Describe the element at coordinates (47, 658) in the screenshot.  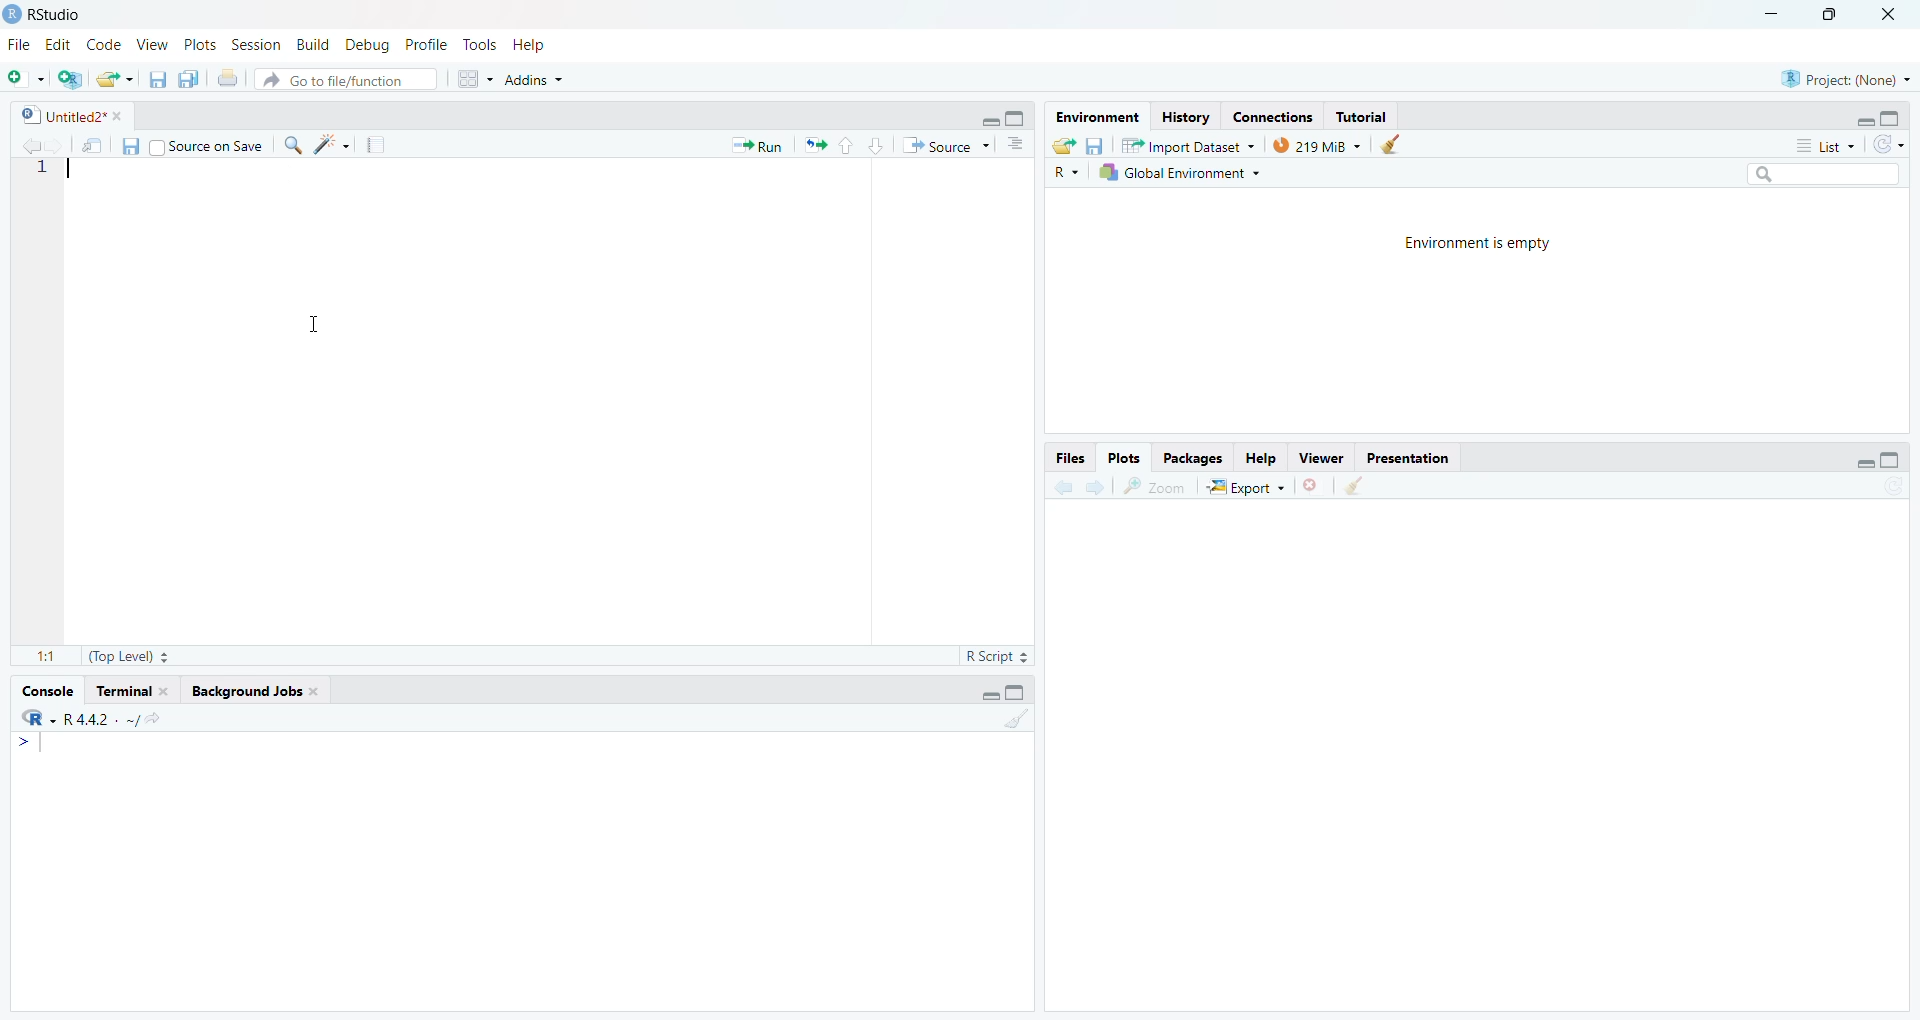
I see `1:1` at that location.